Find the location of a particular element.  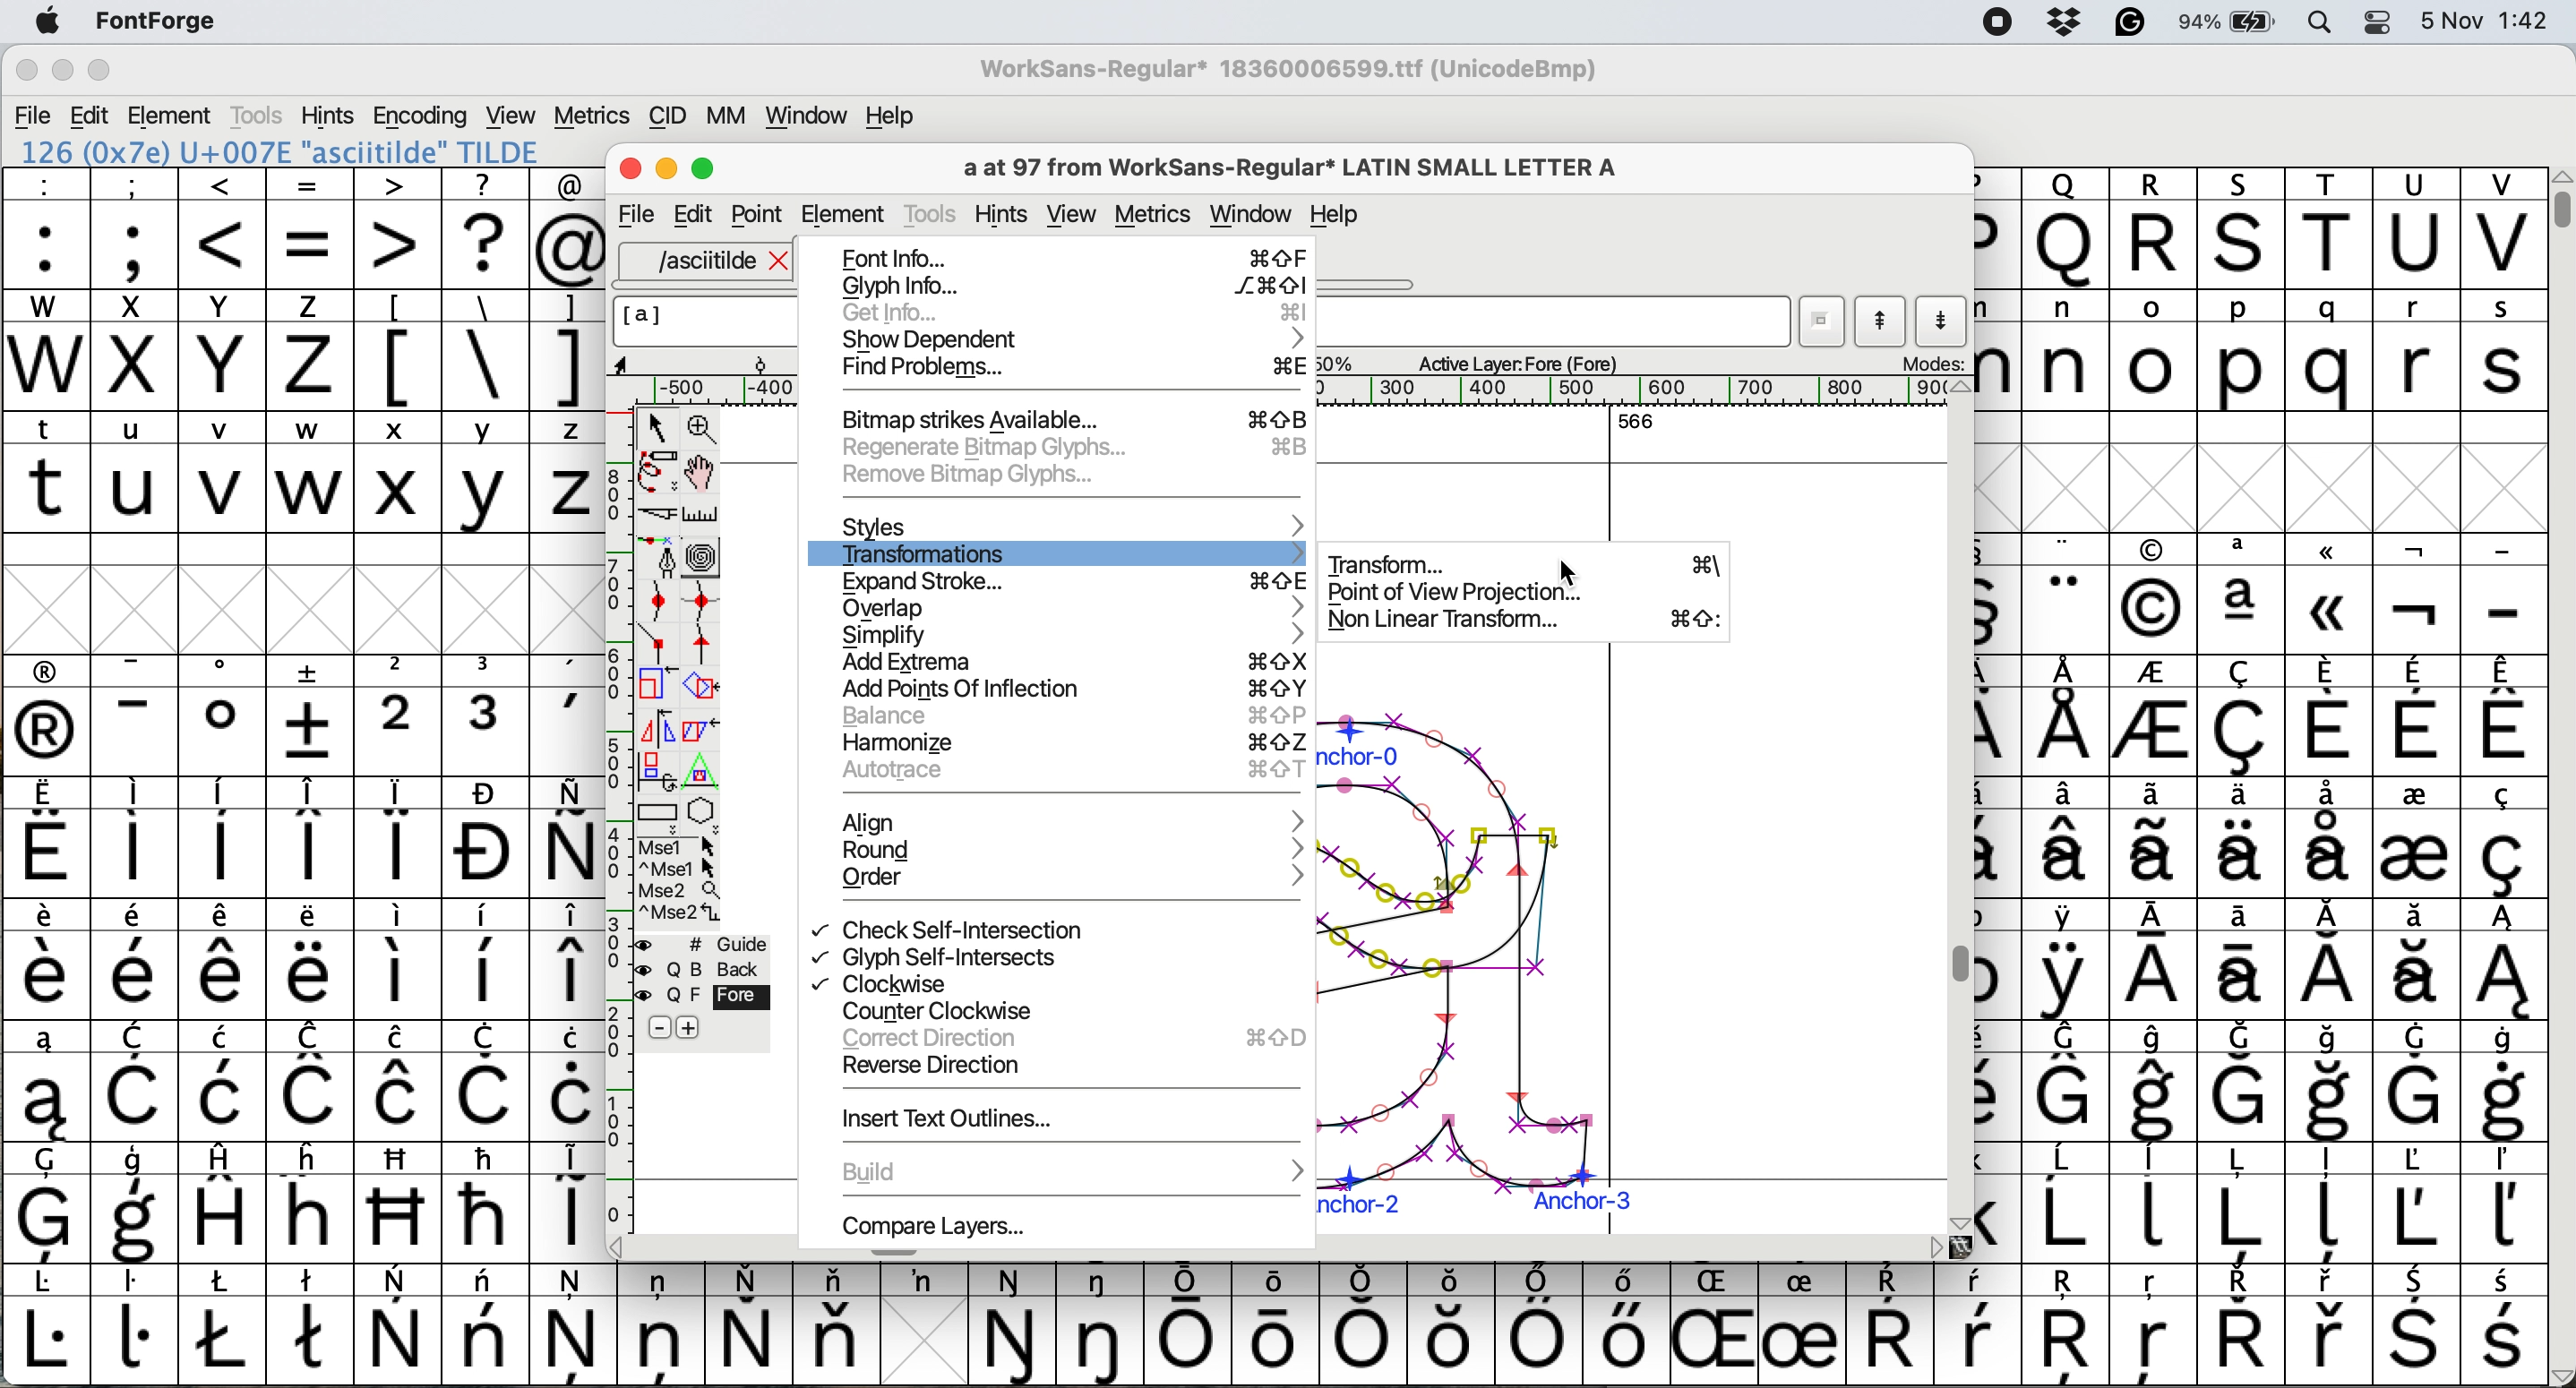

grammarly is located at coordinates (2129, 26).